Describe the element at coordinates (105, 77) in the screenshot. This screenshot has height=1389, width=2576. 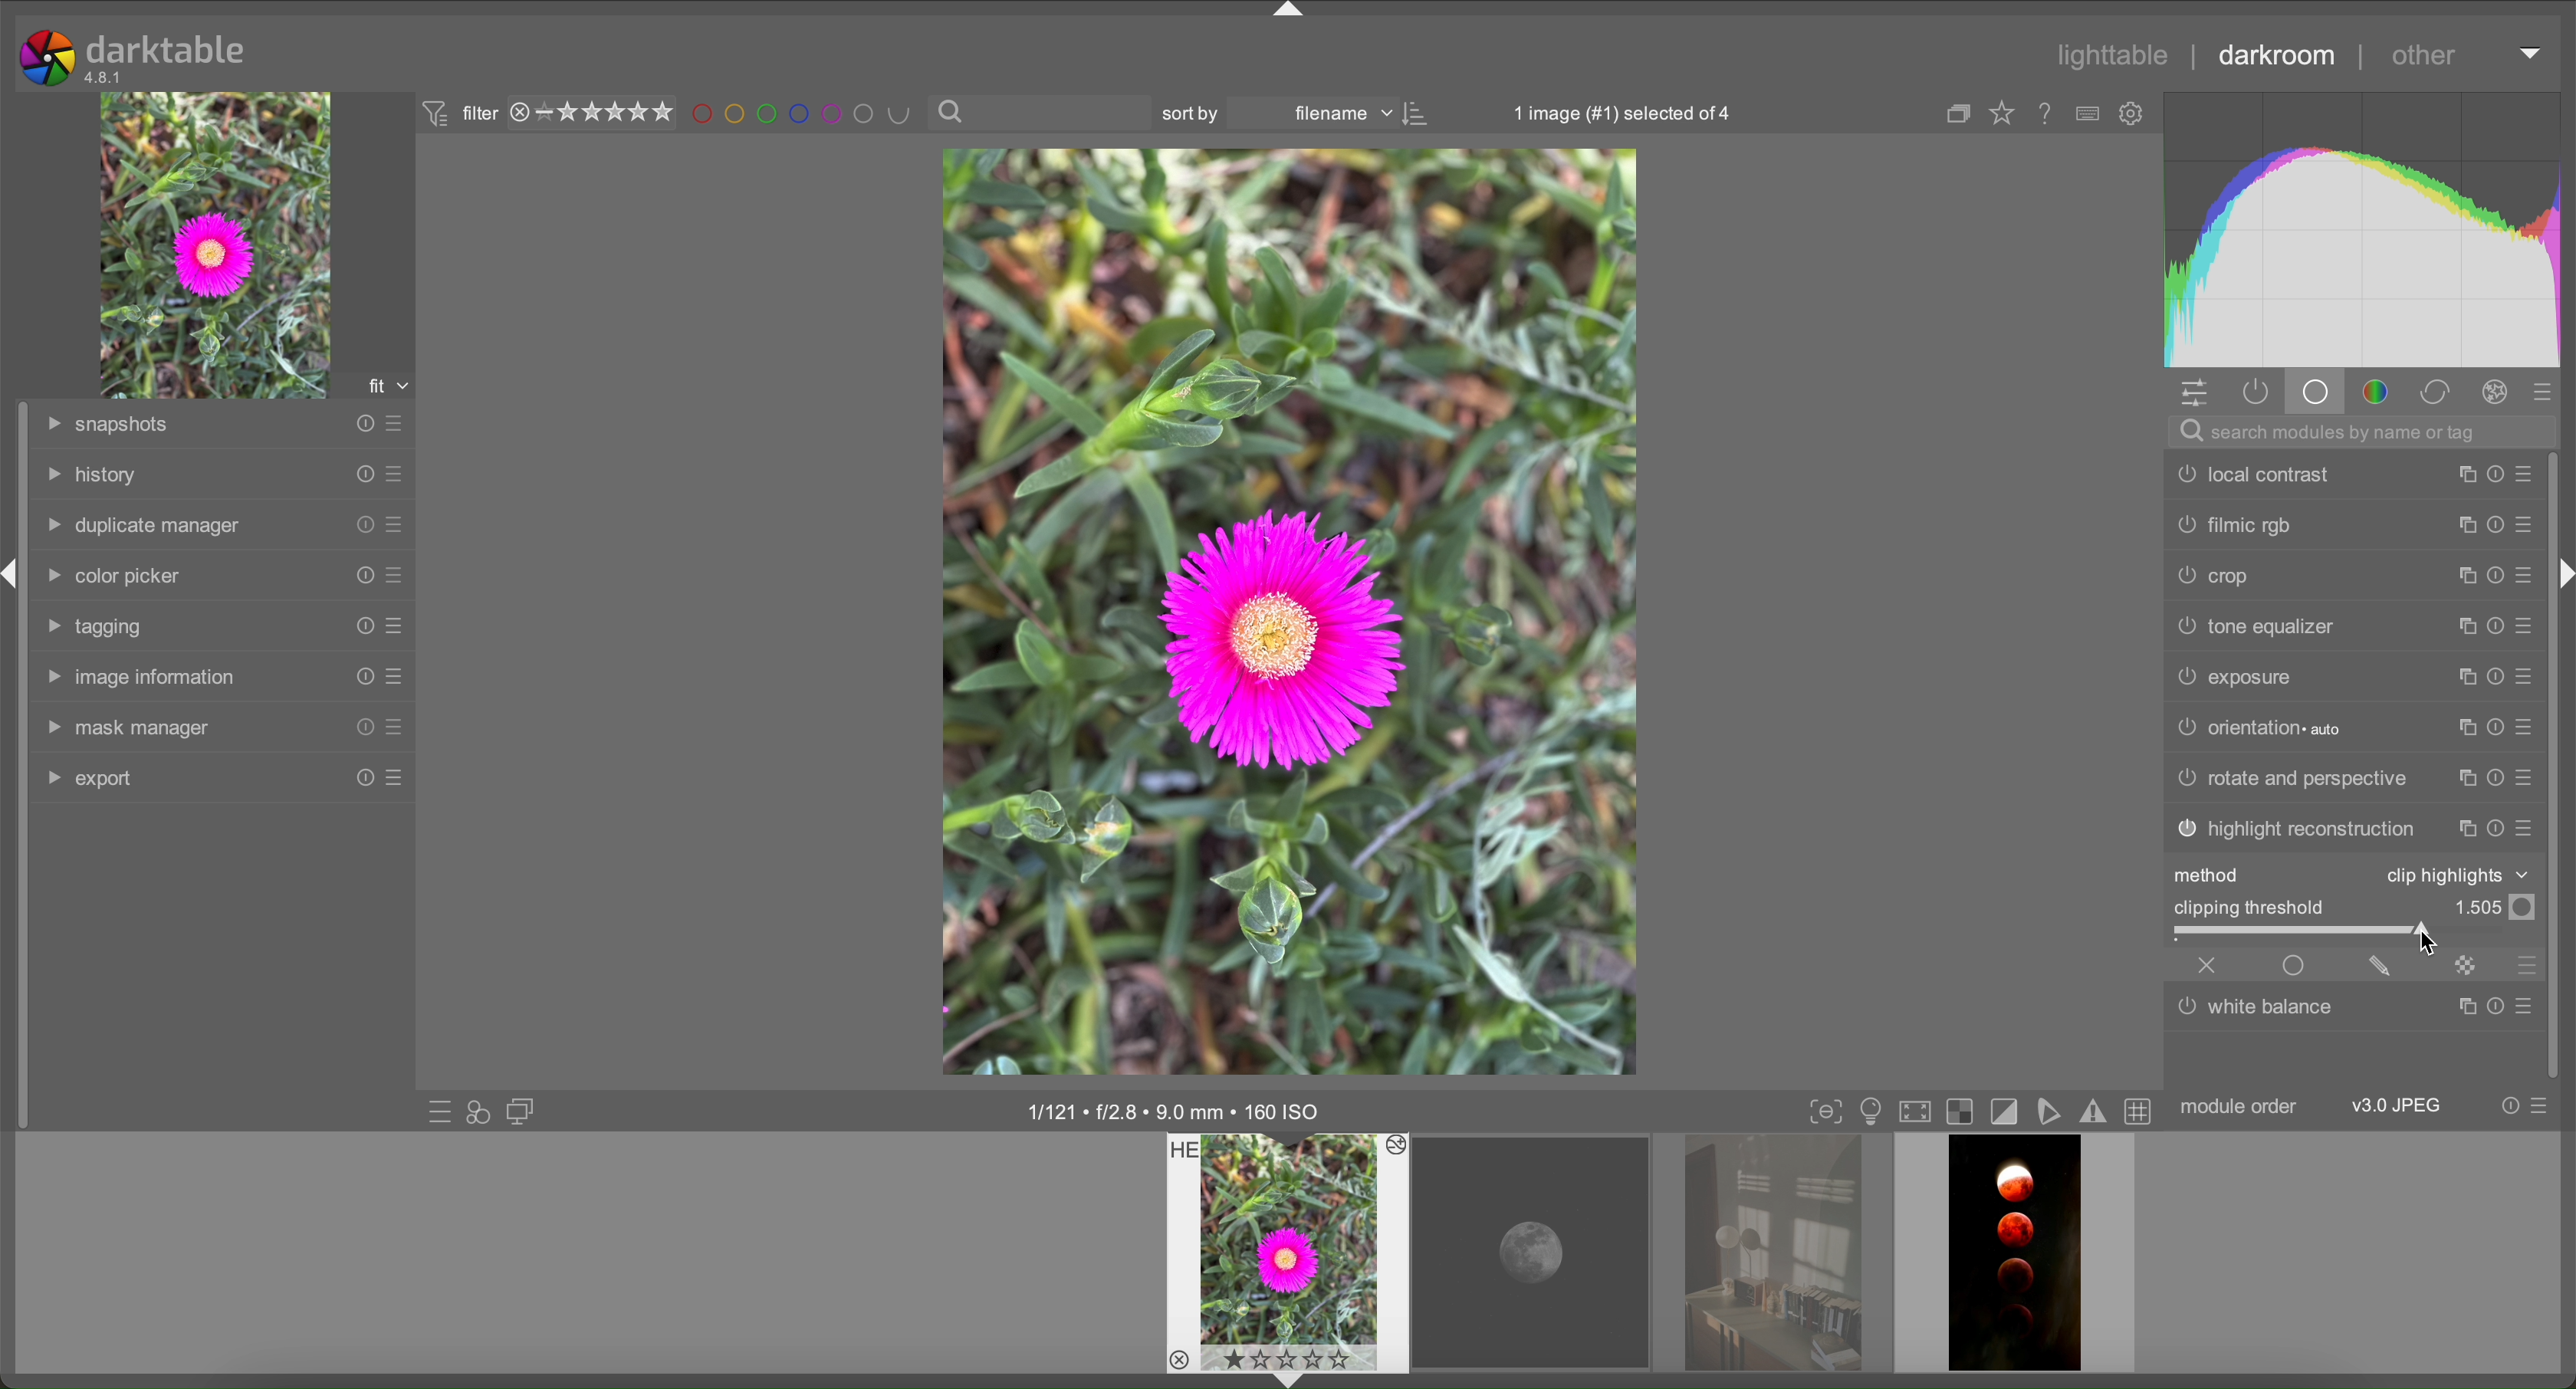
I see `version` at that location.